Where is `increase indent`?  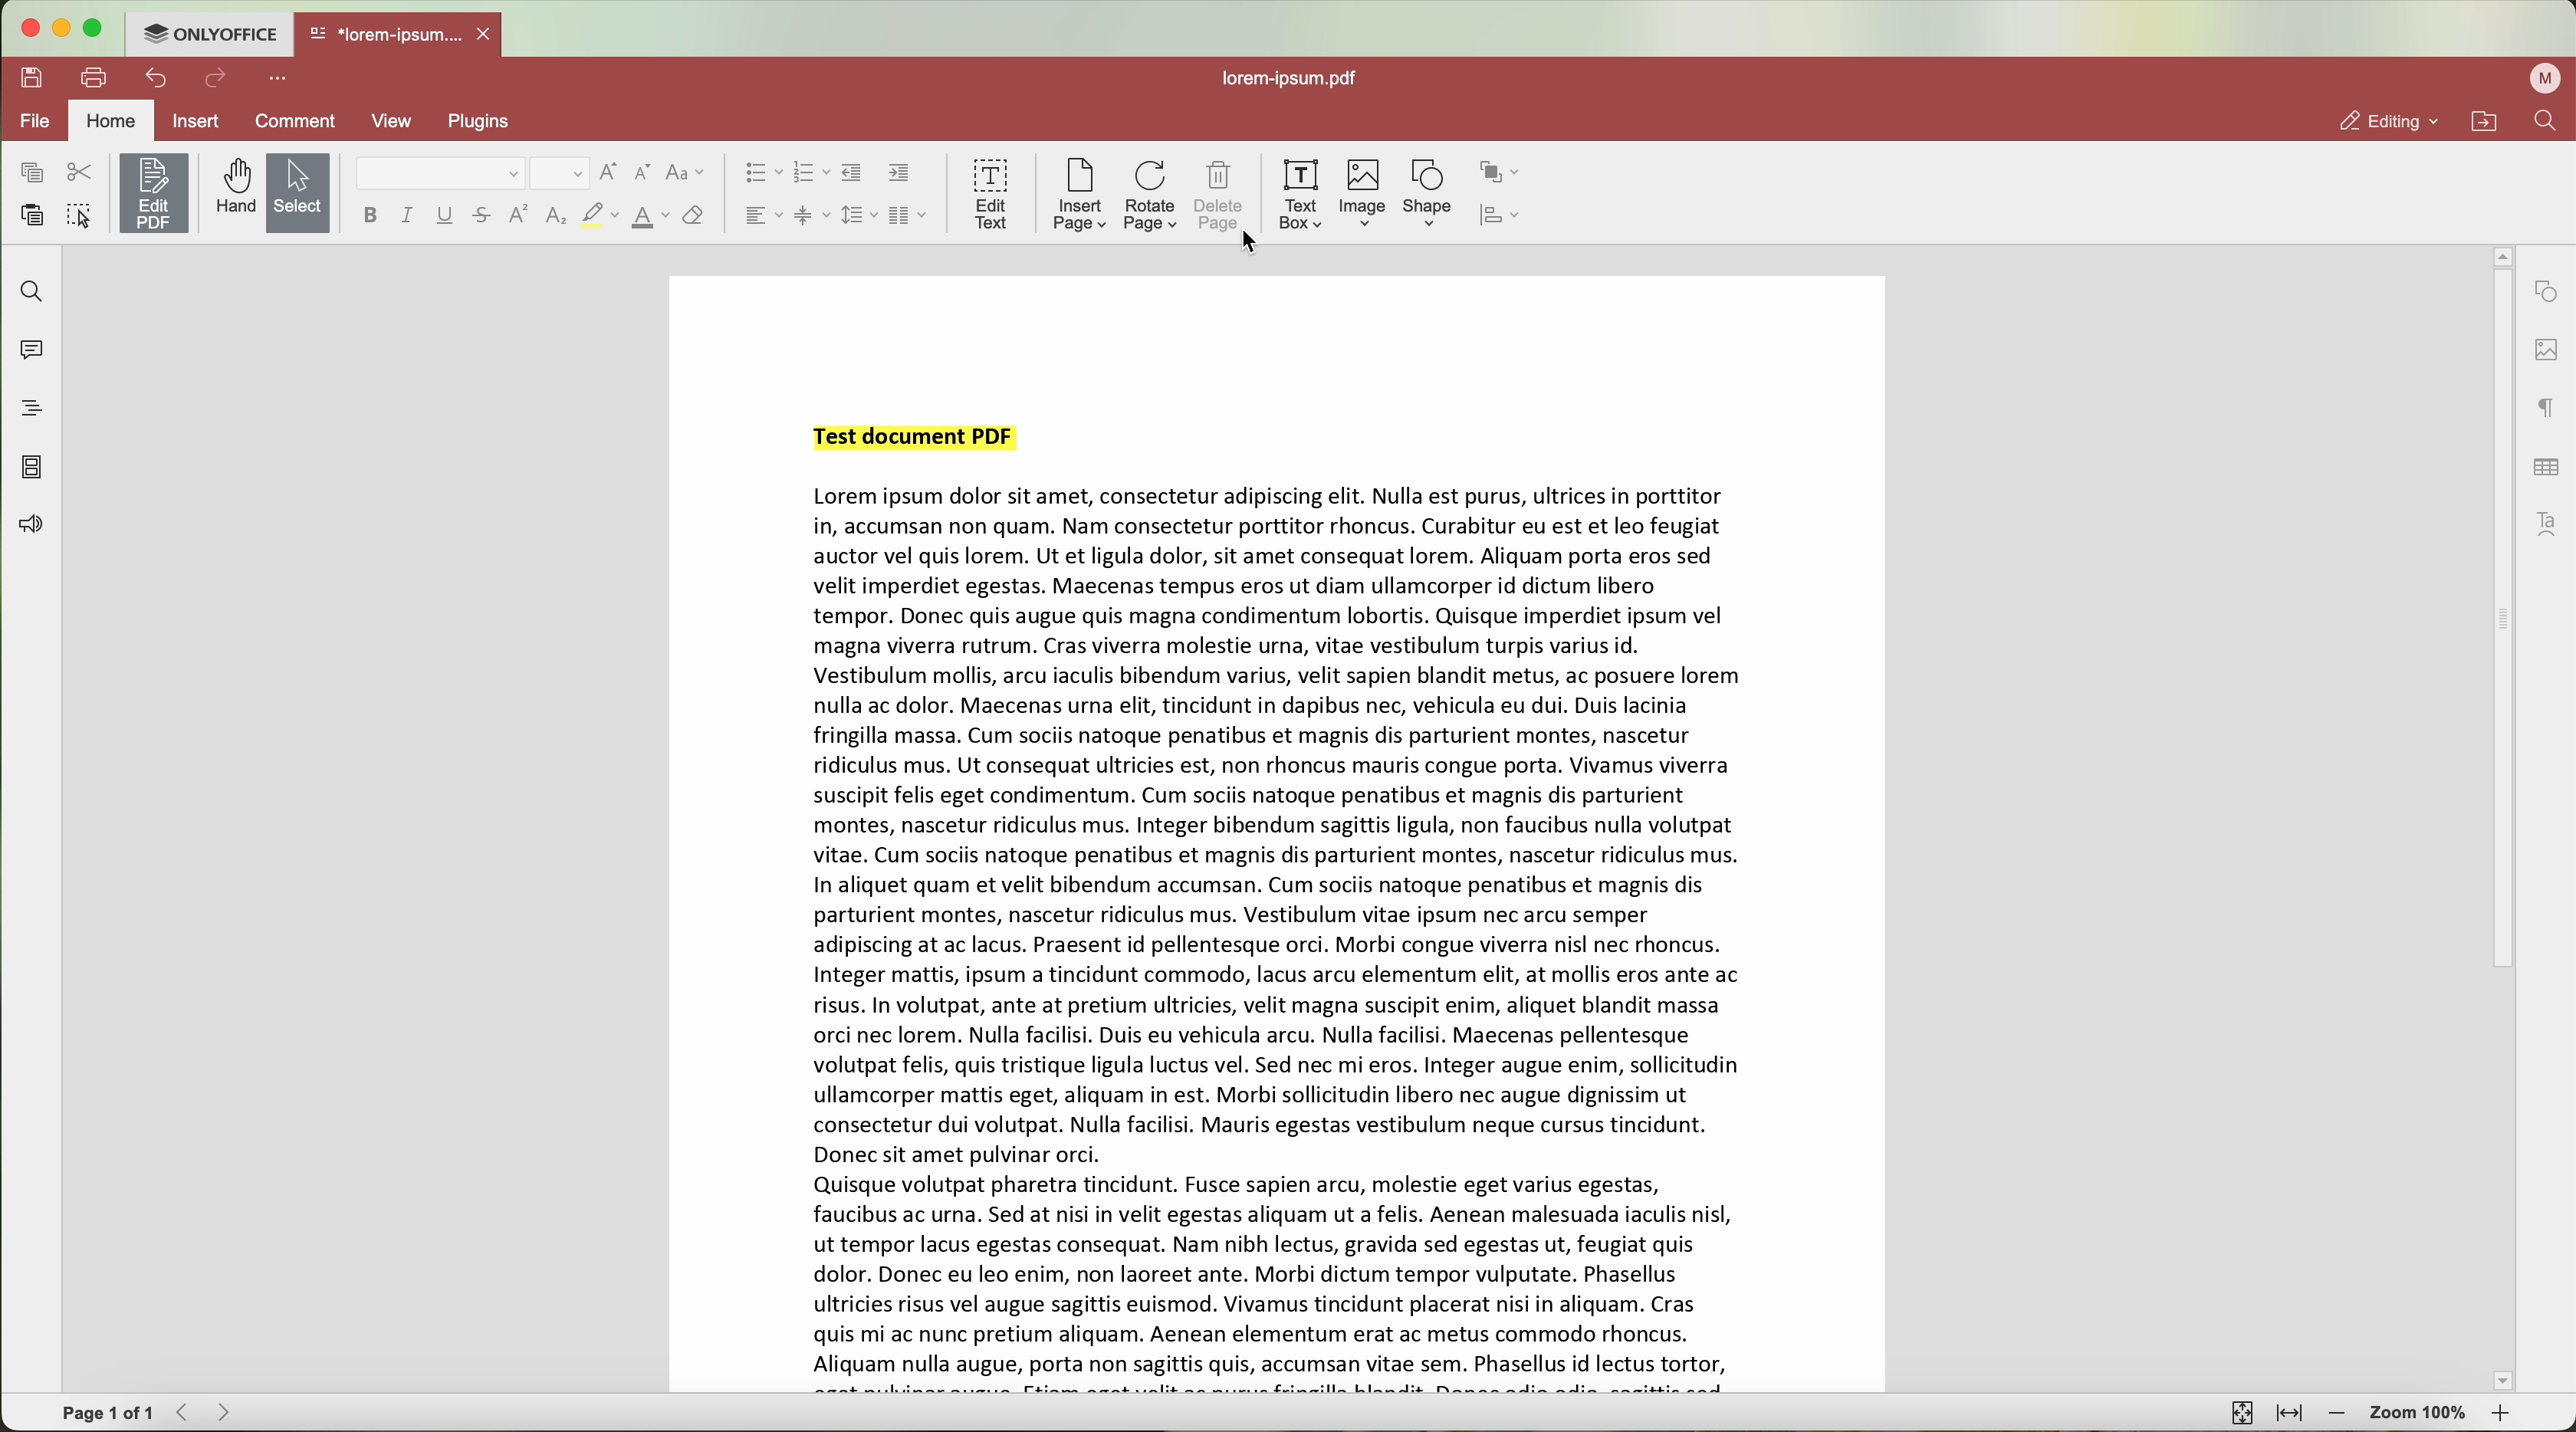 increase indent is located at coordinates (900, 174).